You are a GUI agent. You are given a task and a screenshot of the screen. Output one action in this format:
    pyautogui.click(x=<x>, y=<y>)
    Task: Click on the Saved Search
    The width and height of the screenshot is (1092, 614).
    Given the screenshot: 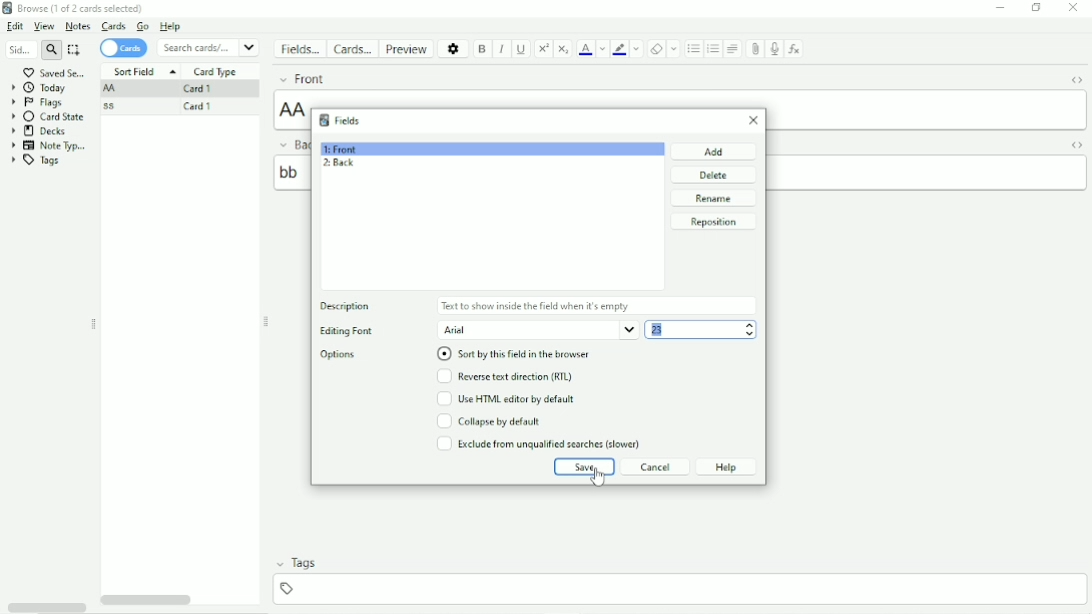 What is the action you would take?
    pyautogui.click(x=57, y=72)
    